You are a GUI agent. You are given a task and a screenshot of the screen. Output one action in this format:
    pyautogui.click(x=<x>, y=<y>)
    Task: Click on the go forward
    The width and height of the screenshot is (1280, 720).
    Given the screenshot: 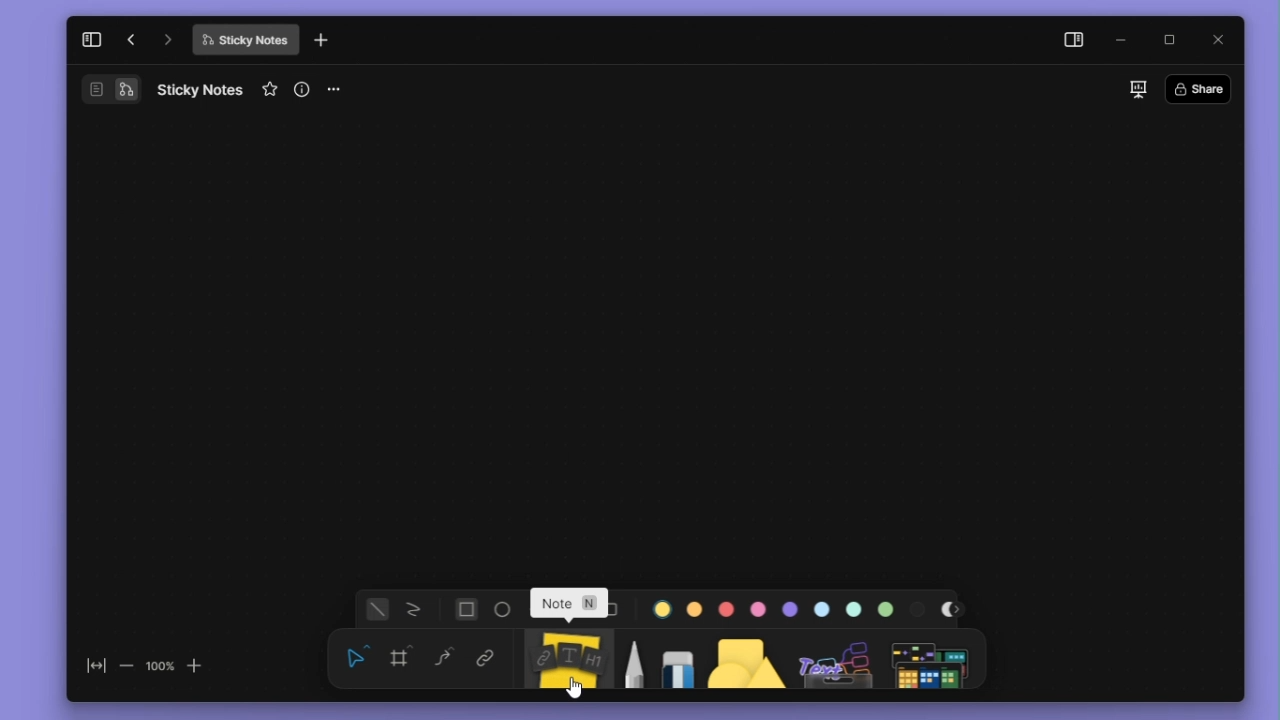 What is the action you would take?
    pyautogui.click(x=164, y=44)
    